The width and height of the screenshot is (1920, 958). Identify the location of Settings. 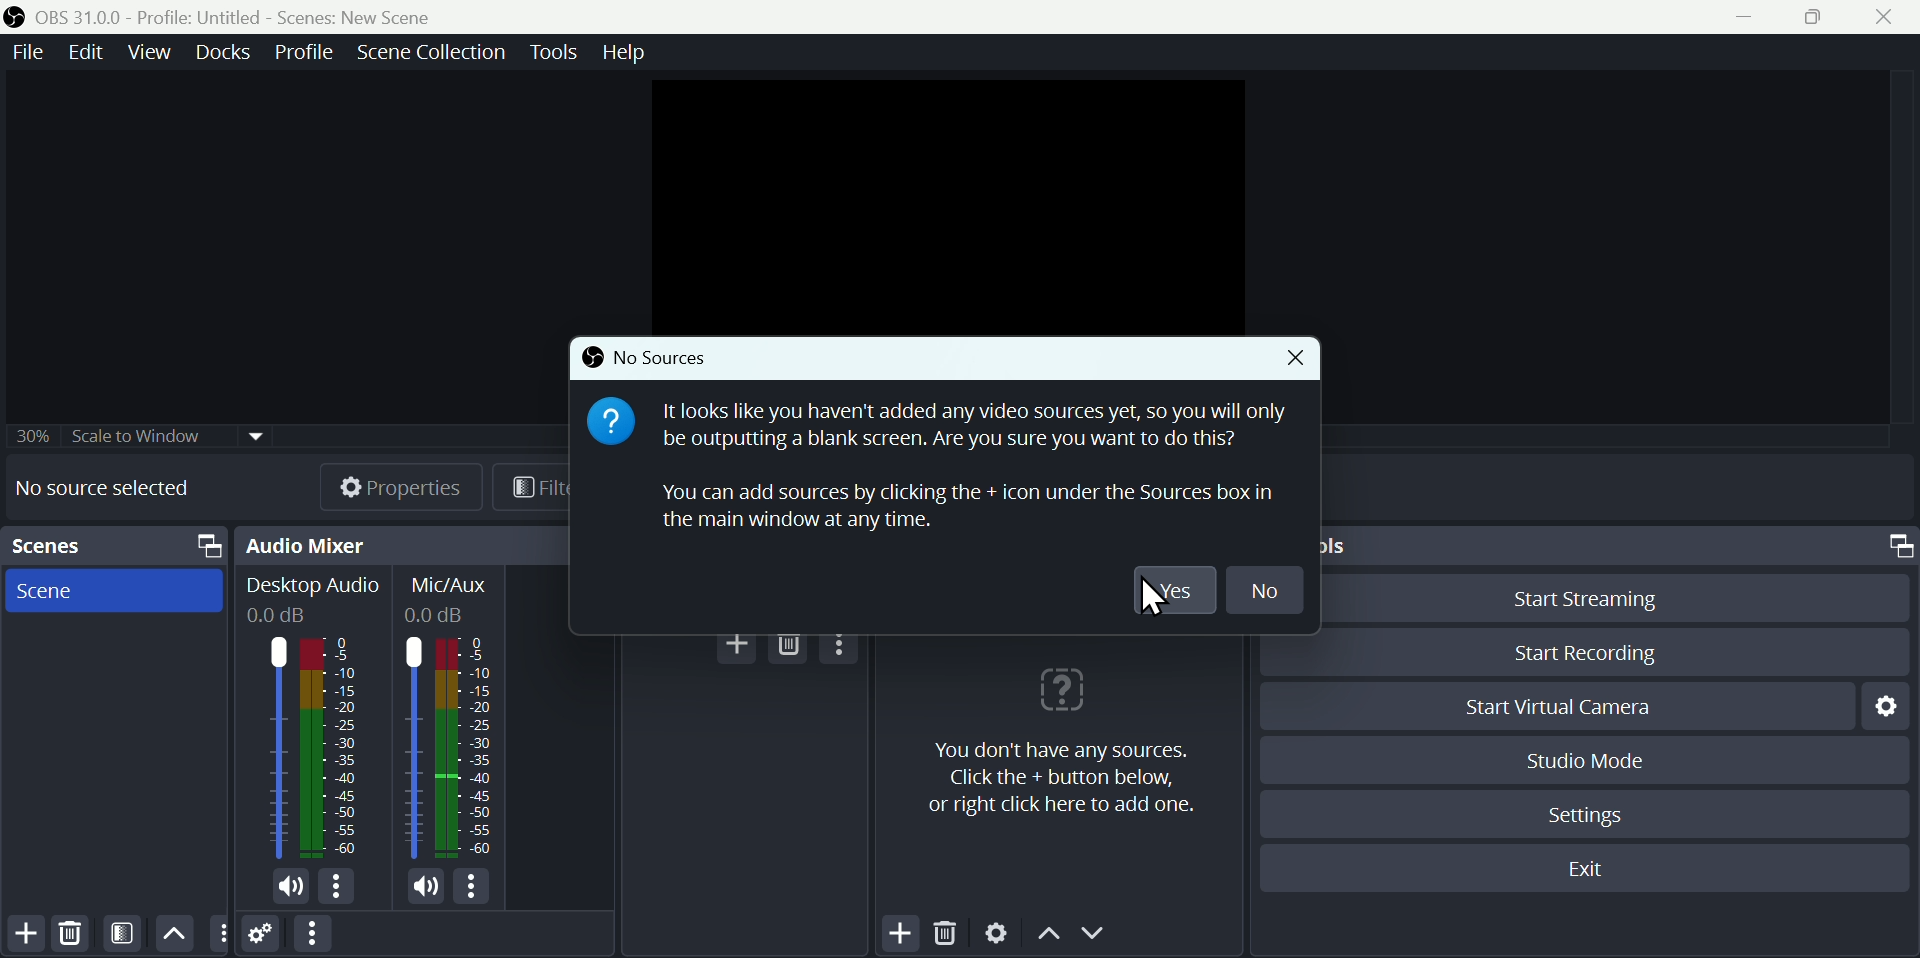
(263, 937).